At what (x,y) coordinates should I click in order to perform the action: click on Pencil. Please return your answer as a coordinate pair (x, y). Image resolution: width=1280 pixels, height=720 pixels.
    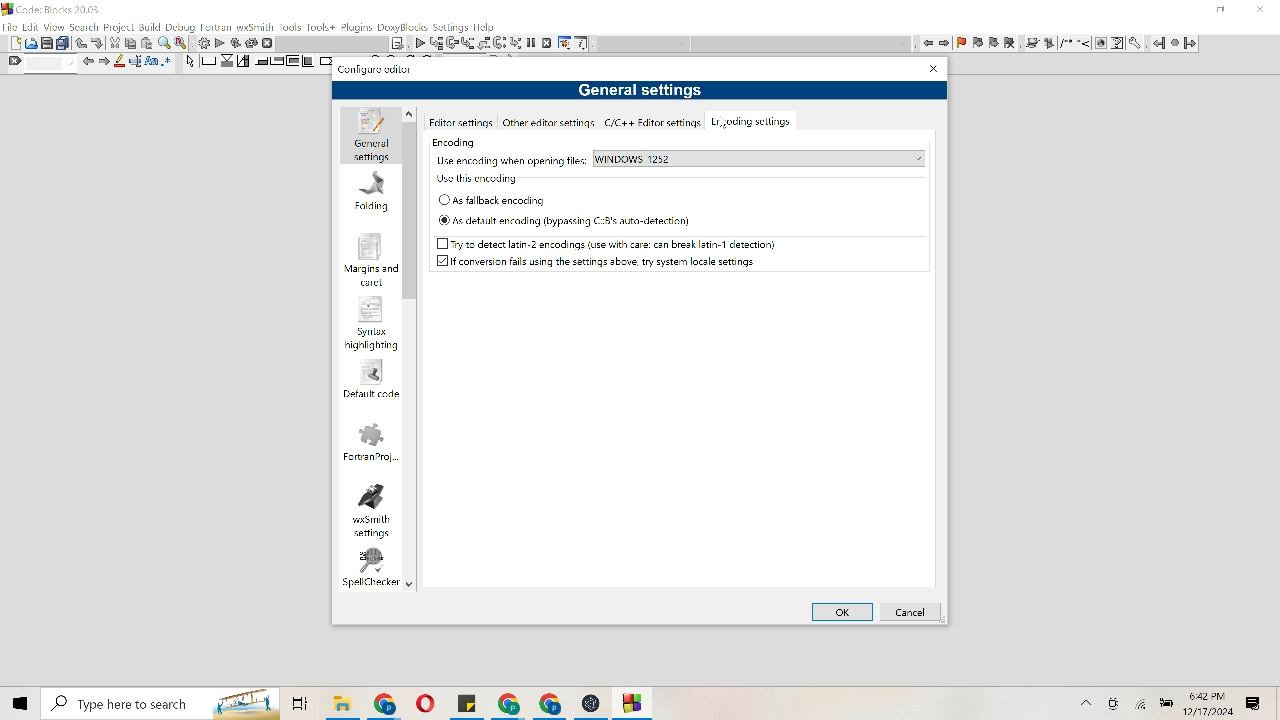
    Looking at the image, I should click on (121, 61).